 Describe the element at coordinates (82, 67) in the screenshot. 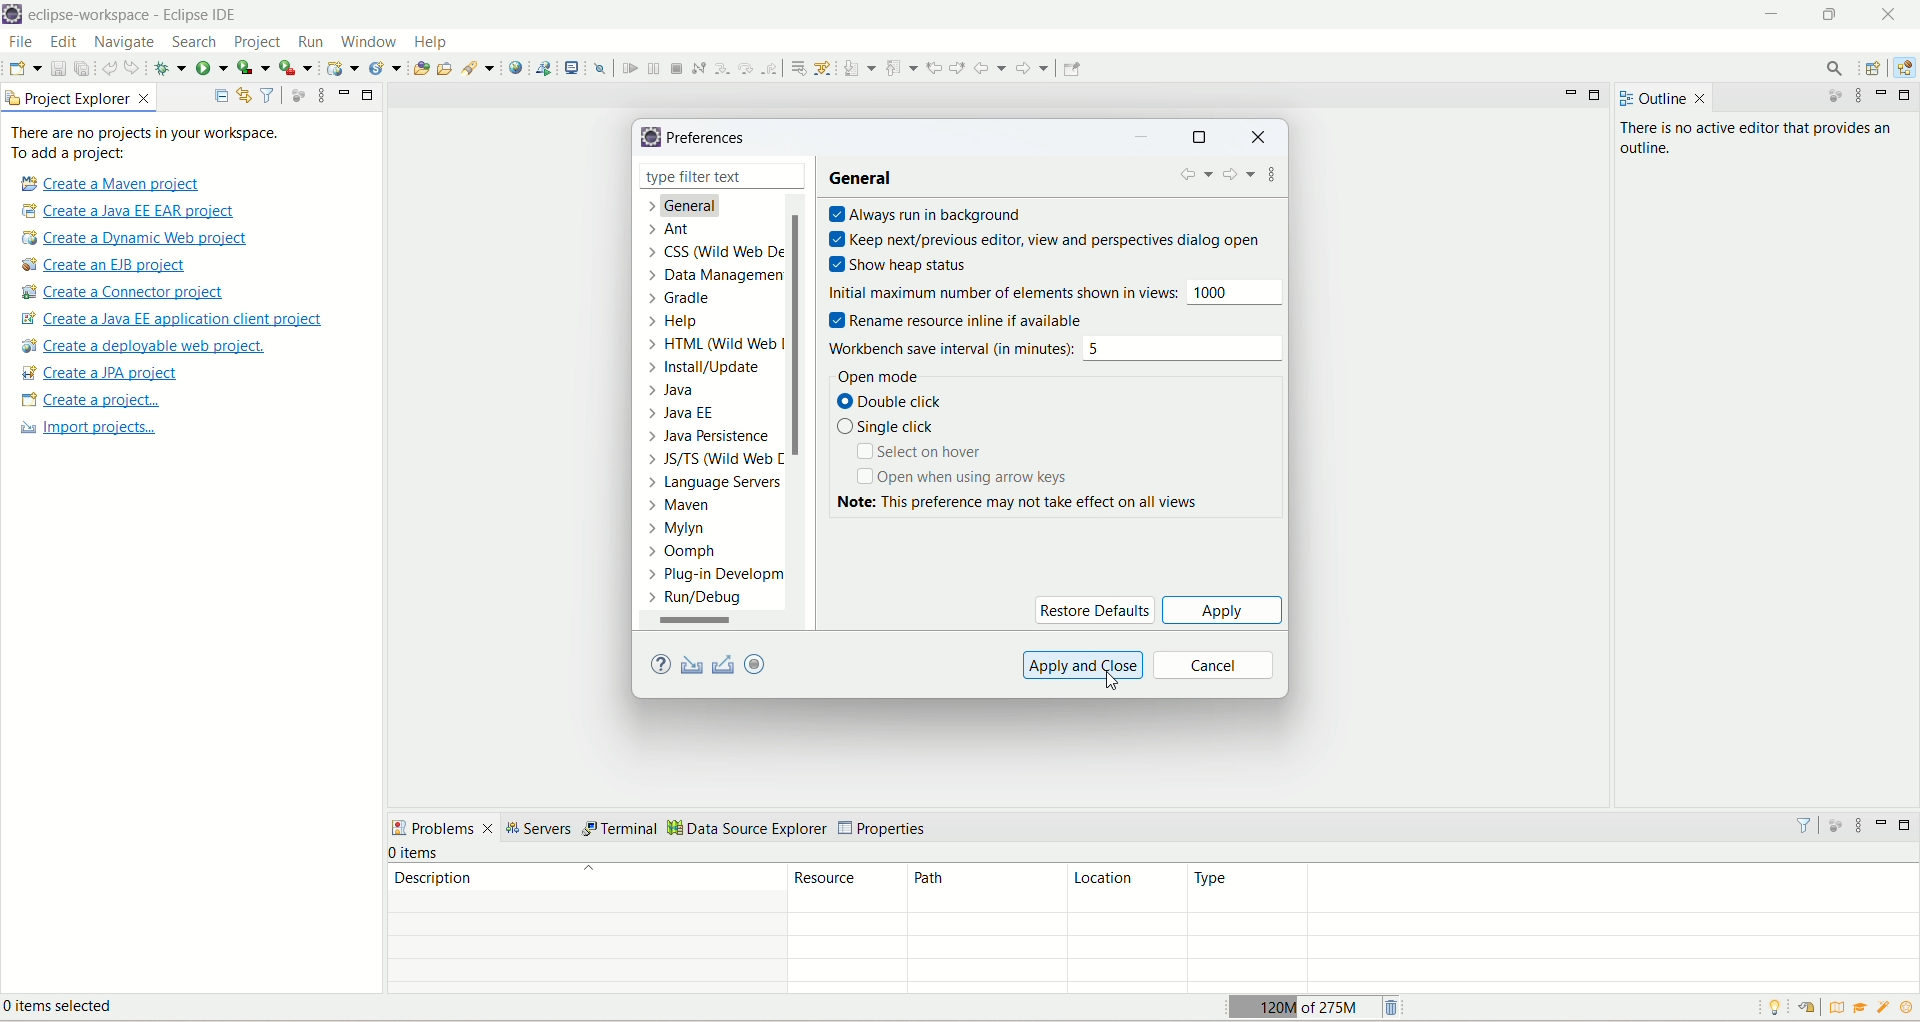

I see `save all` at that location.